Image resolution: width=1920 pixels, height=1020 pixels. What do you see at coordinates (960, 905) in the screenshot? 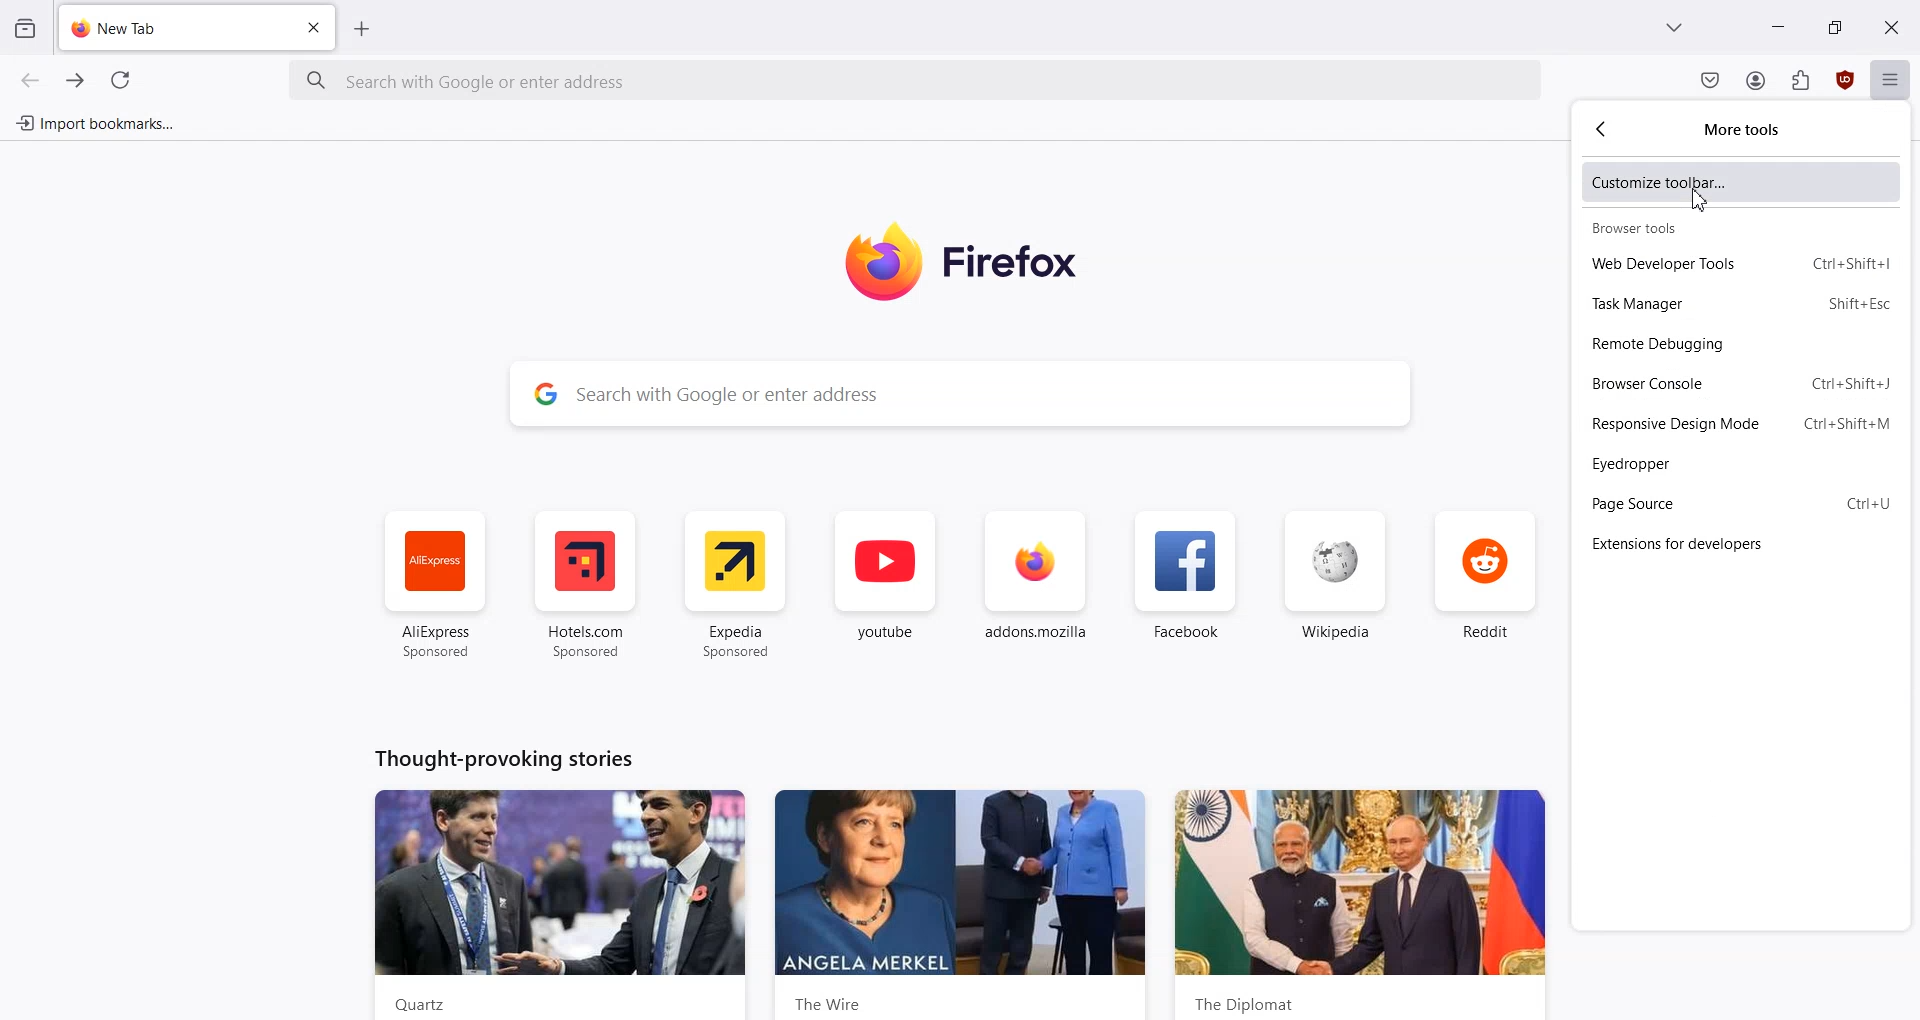
I see `News` at bounding box center [960, 905].